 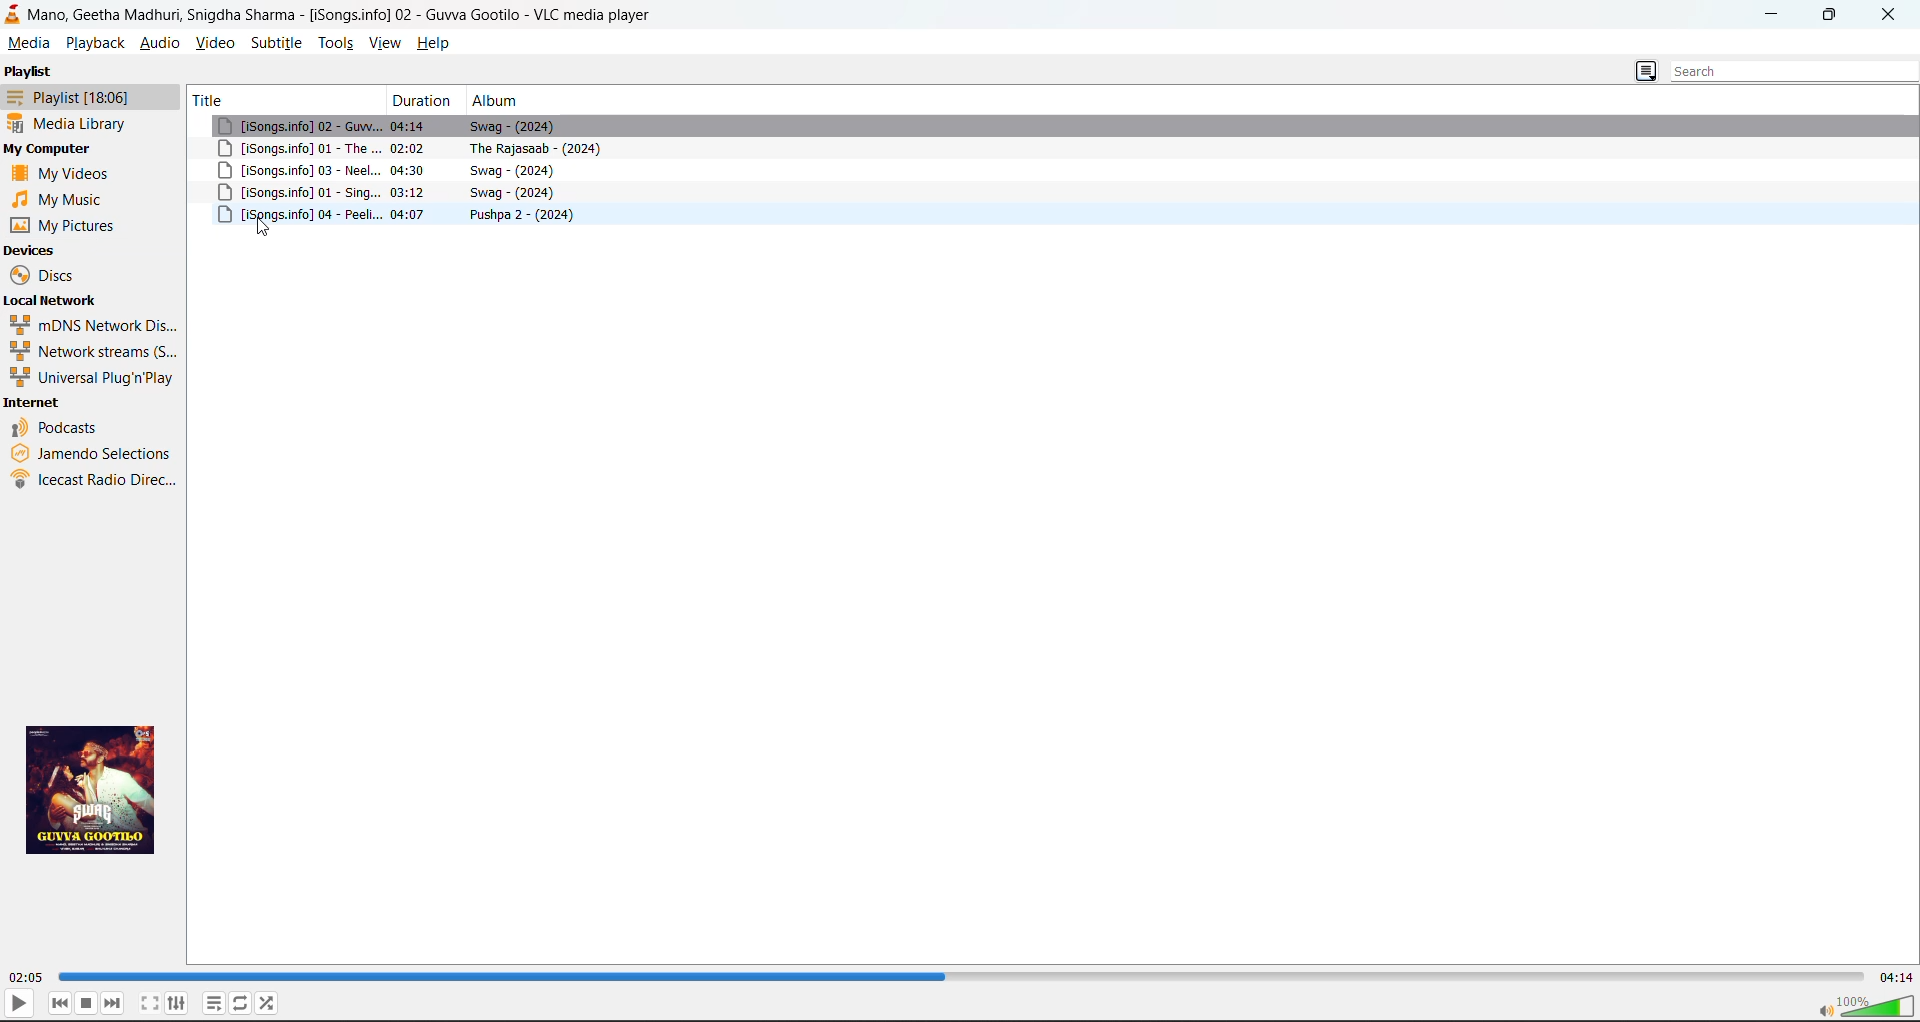 I want to click on jamendo selections, so click(x=94, y=451).